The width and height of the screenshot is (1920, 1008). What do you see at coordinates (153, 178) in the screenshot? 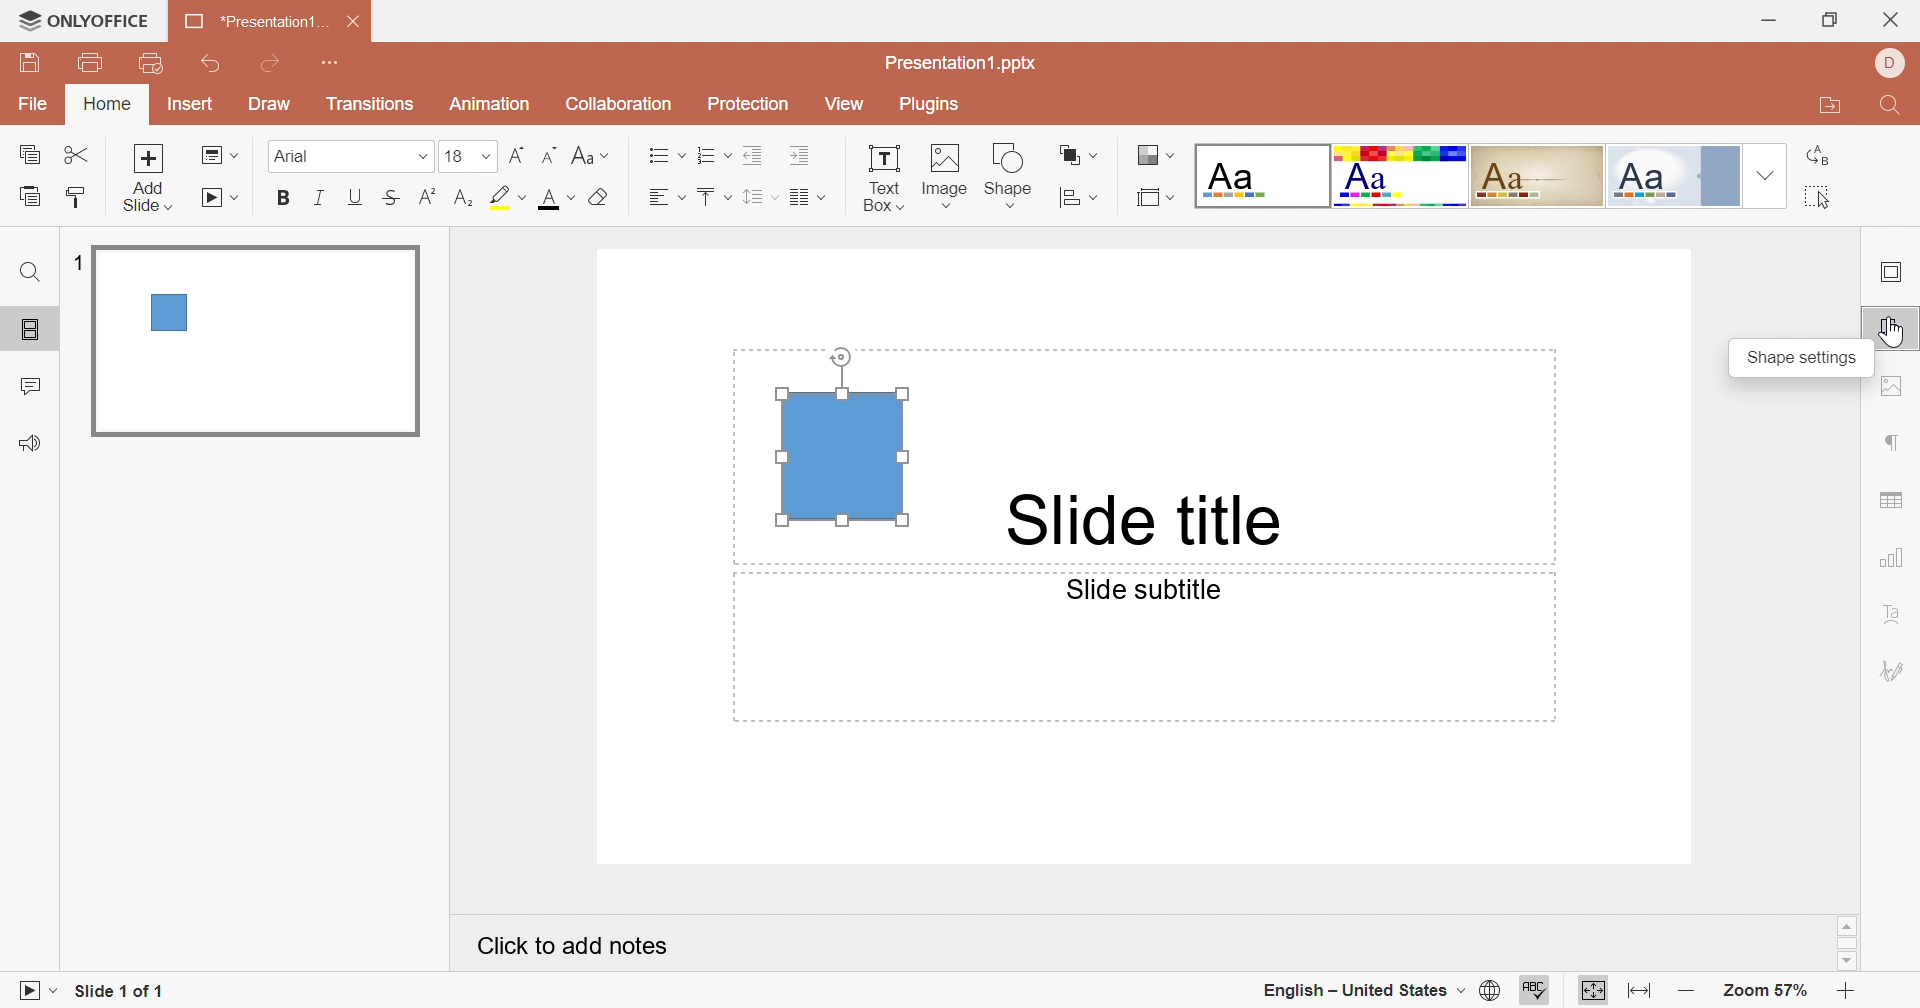
I see `Add Slide` at bounding box center [153, 178].